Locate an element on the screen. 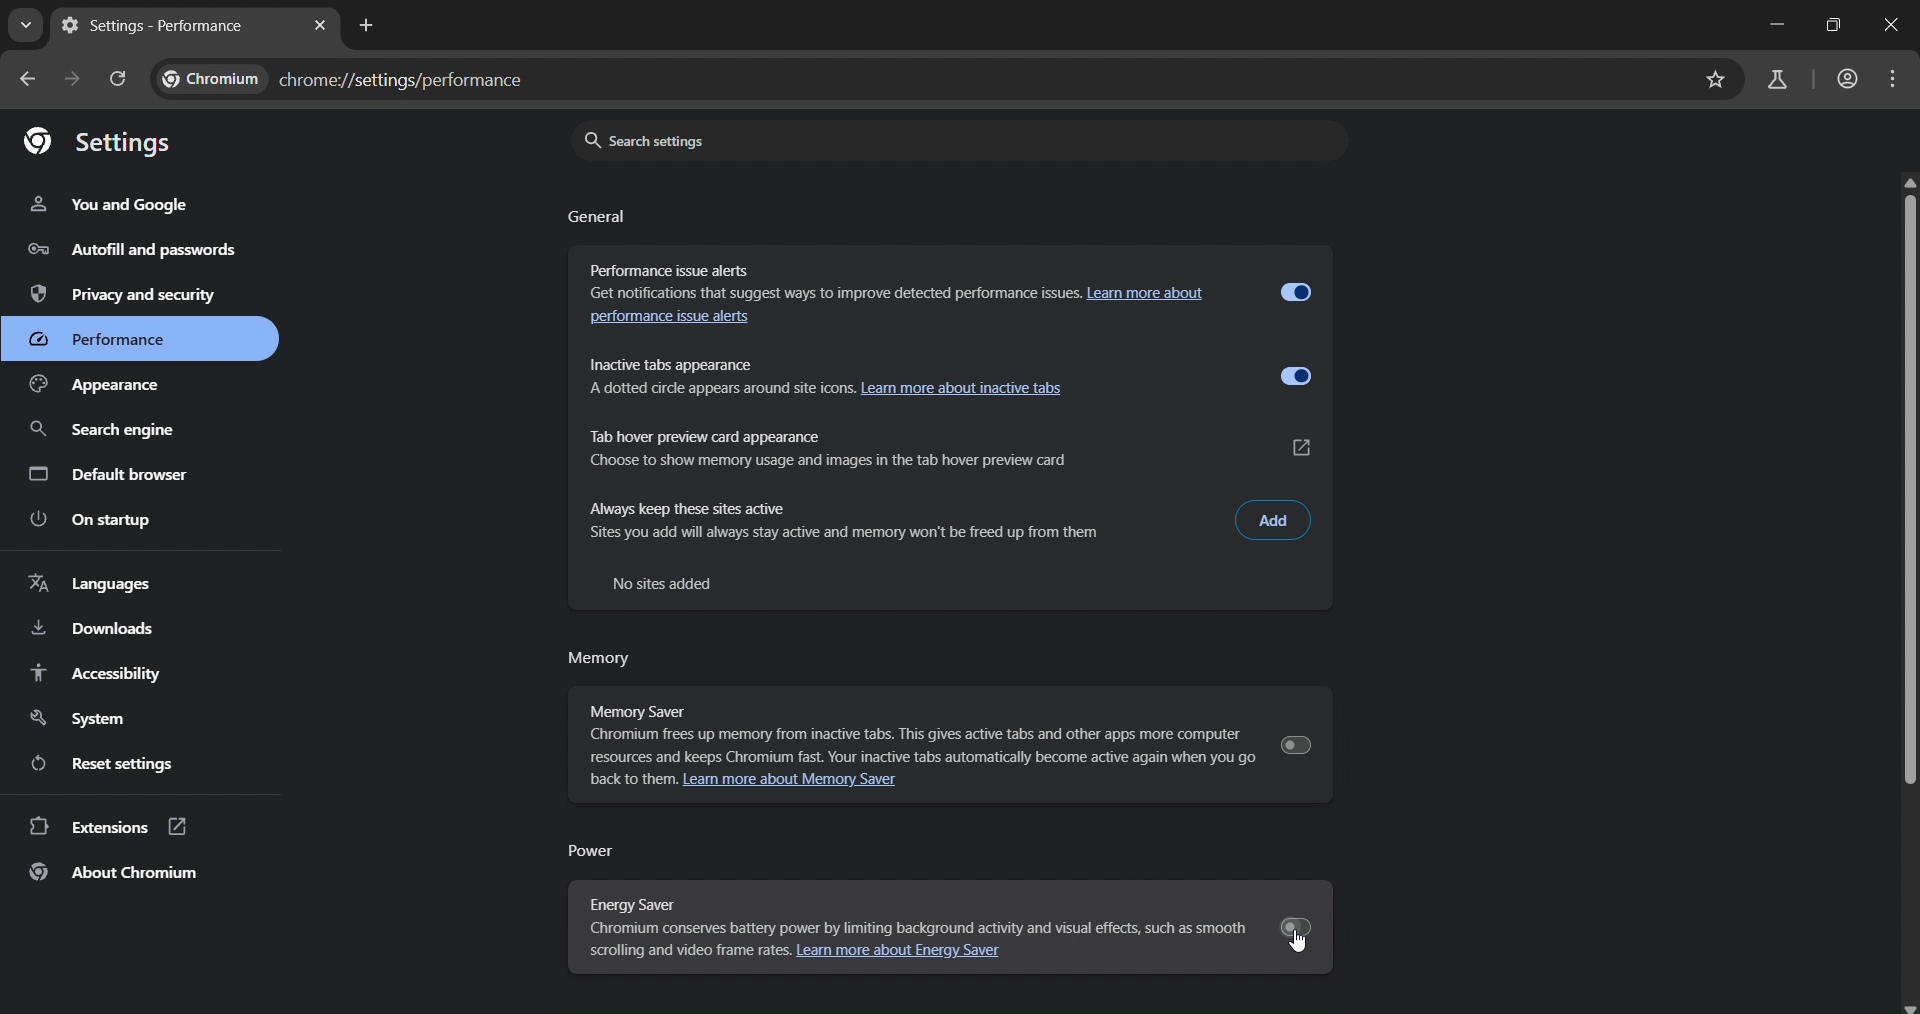 Image resolution: width=1920 pixels, height=1014 pixels. reload page is located at coordinates (119, 80).